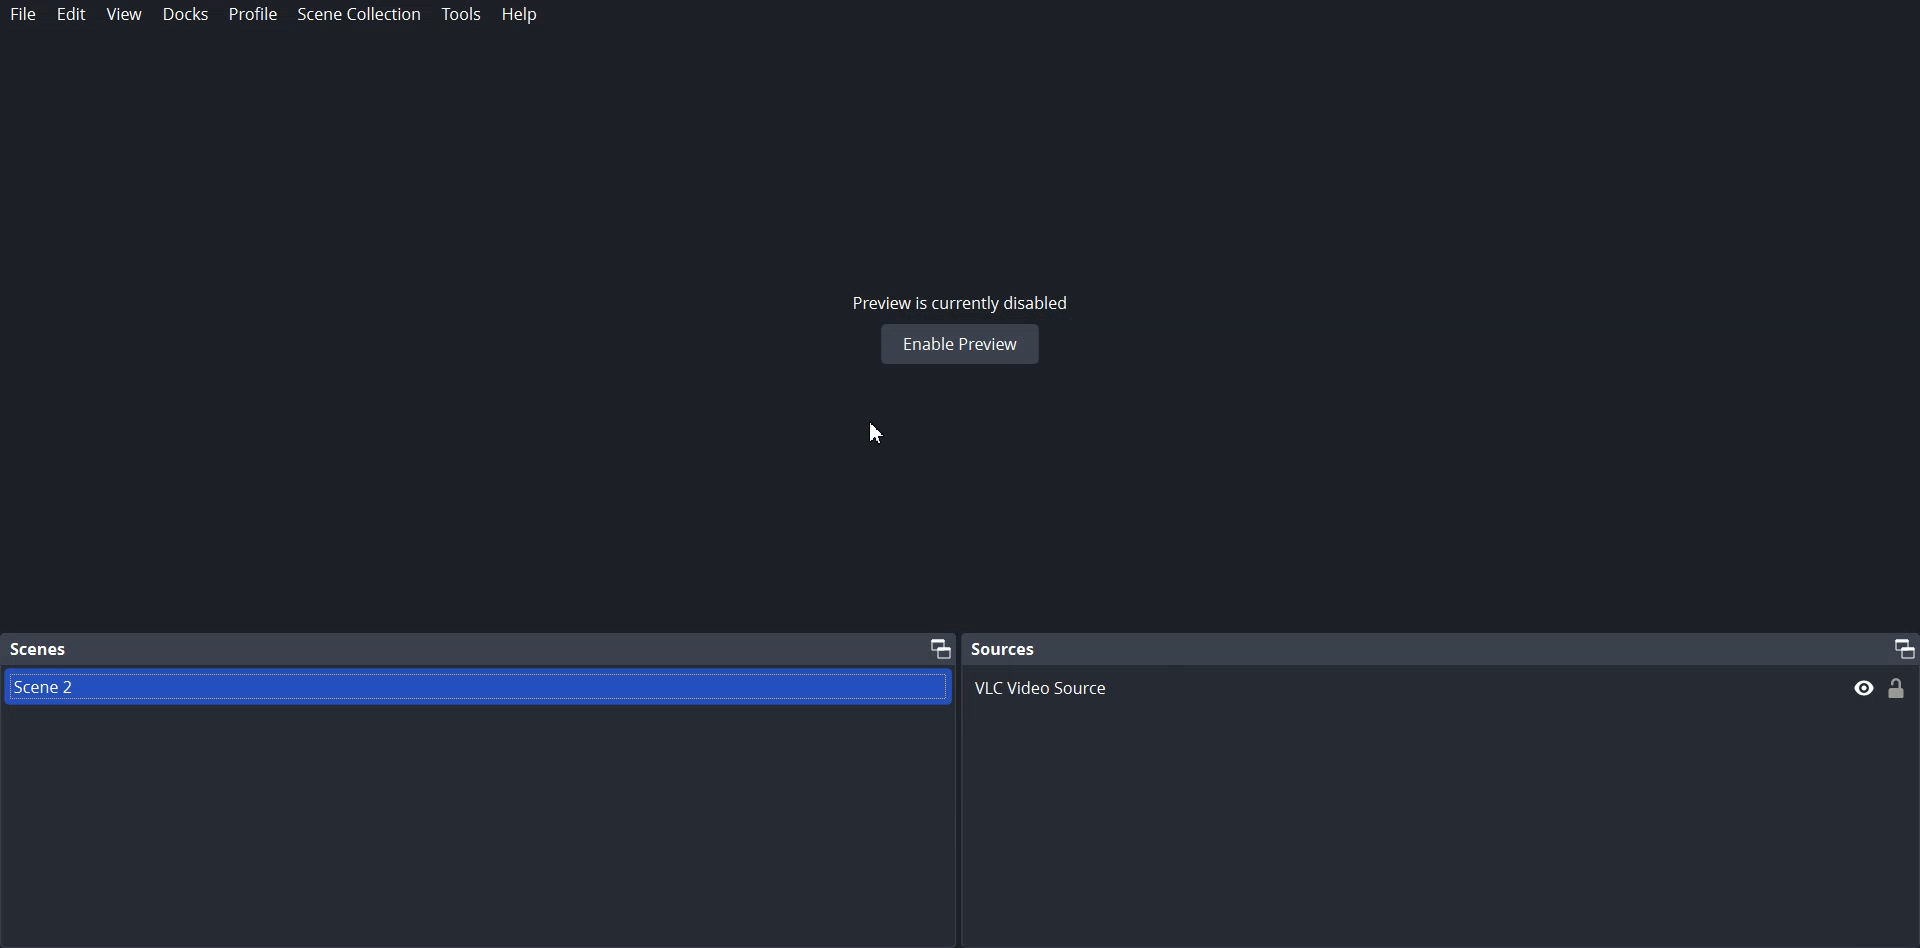  What do you see at coordinates (1395, 685) in the screenshot?
I see `VLC Video source` at bounding box center [1395, 685].